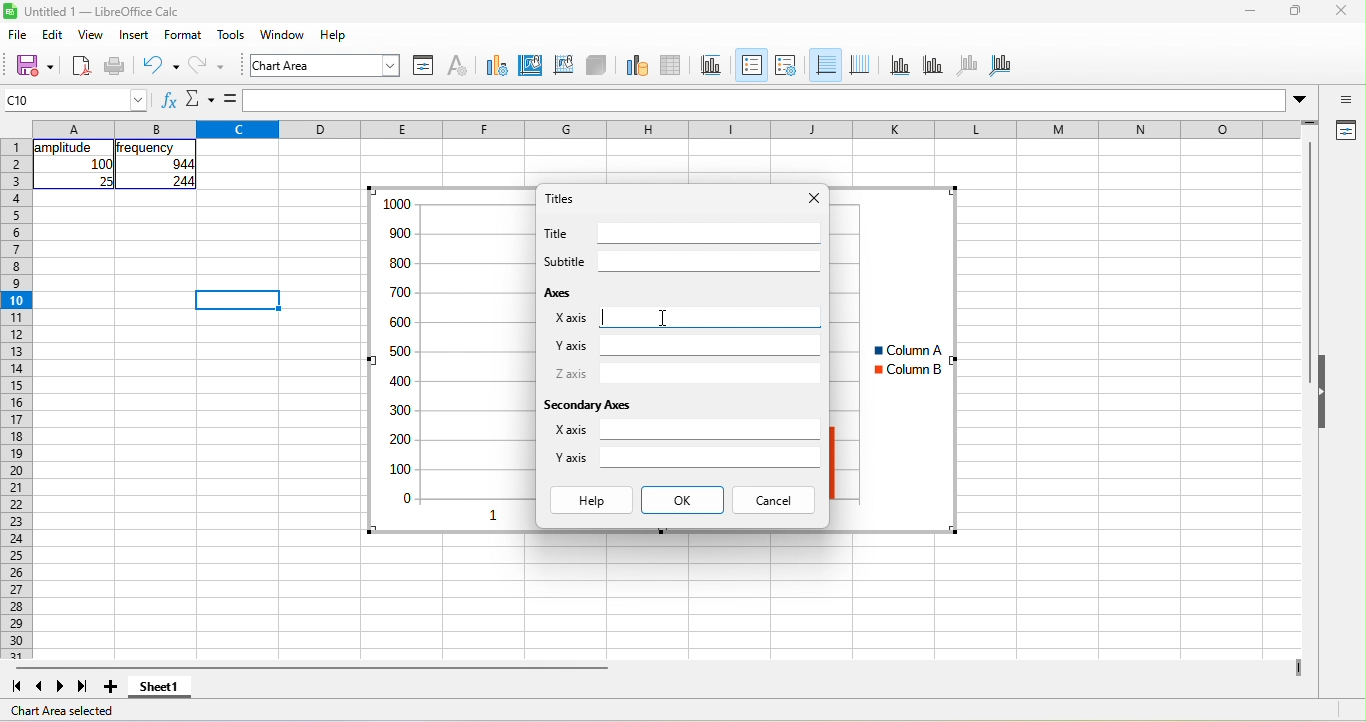 Image resolution: width=1366 pixels, height=722 pixels. I want to click on last sheet, so click(83, 687).